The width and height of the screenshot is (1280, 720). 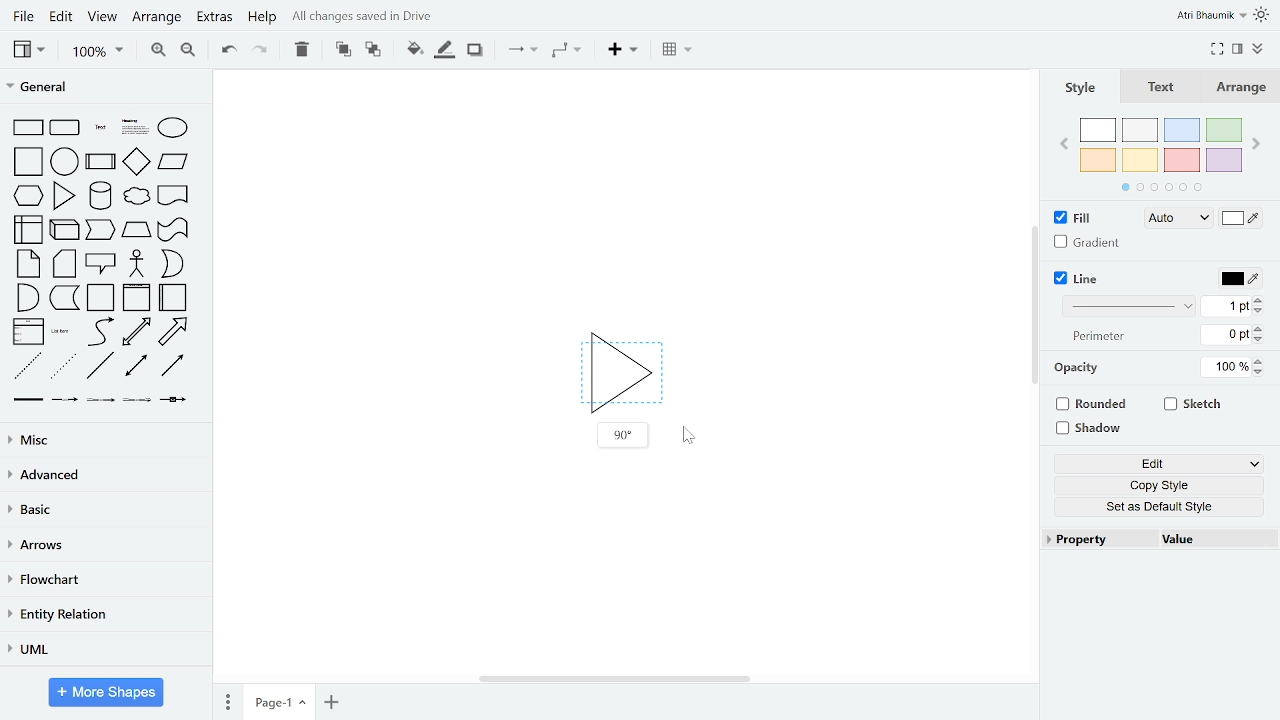 What do you see at coordinates (1094, 403) in the screenshot?
I see `rounded` at bounding box center [1094, 403].